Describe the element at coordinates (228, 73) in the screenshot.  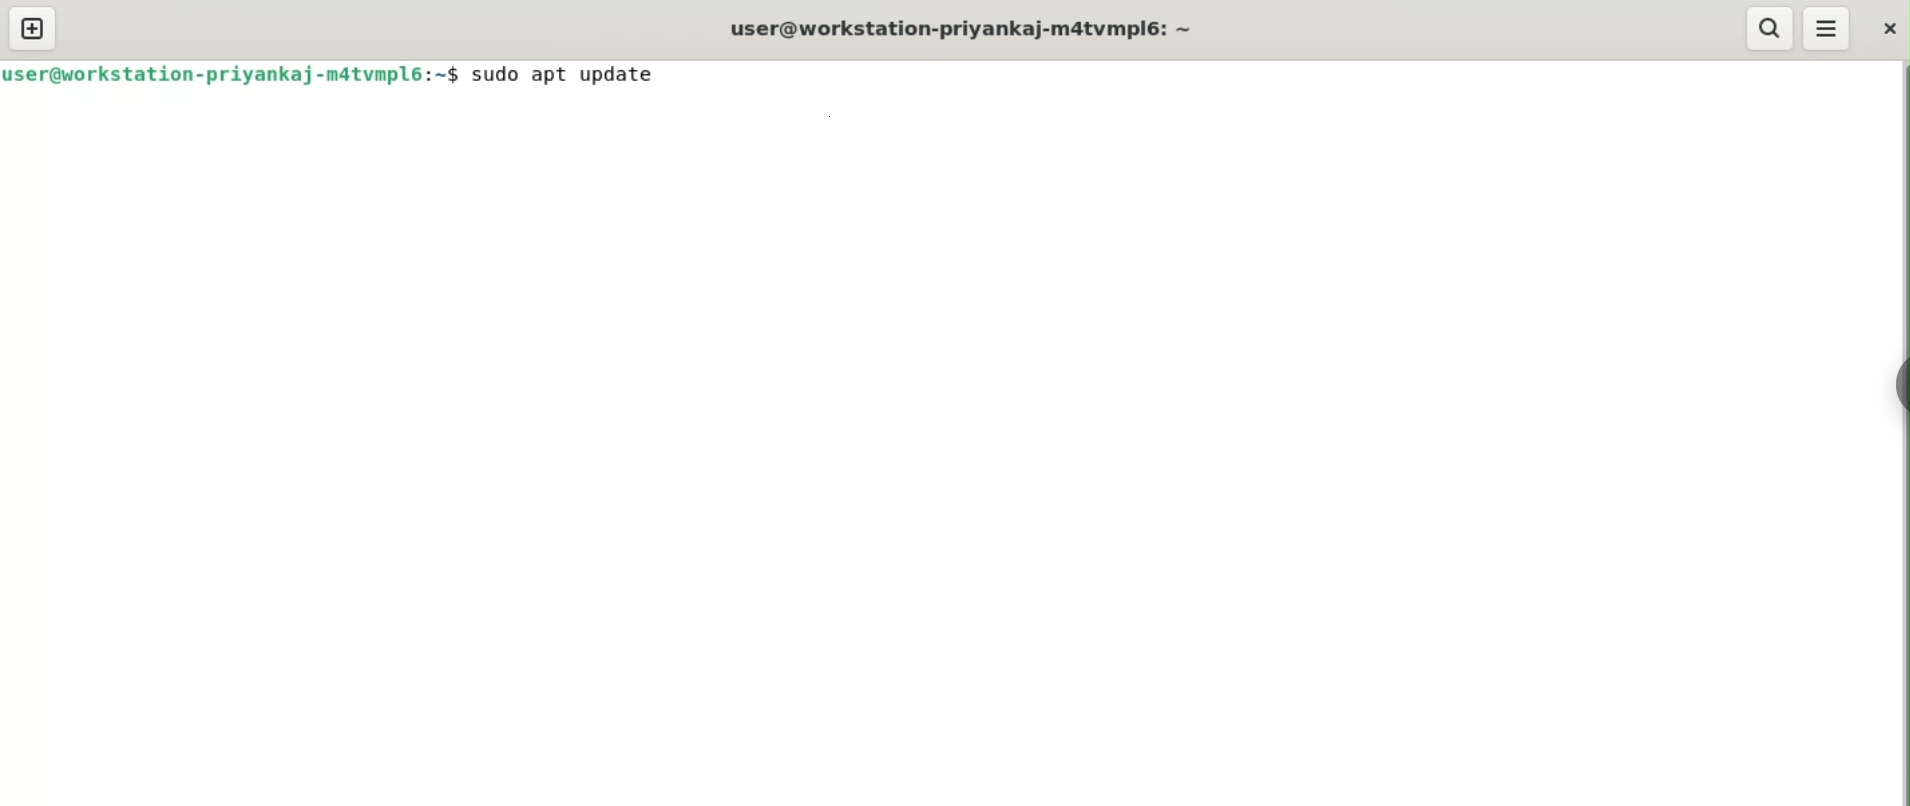
I see `user@workstation-priyankaj-m4tvmpl6:-$` at that location.